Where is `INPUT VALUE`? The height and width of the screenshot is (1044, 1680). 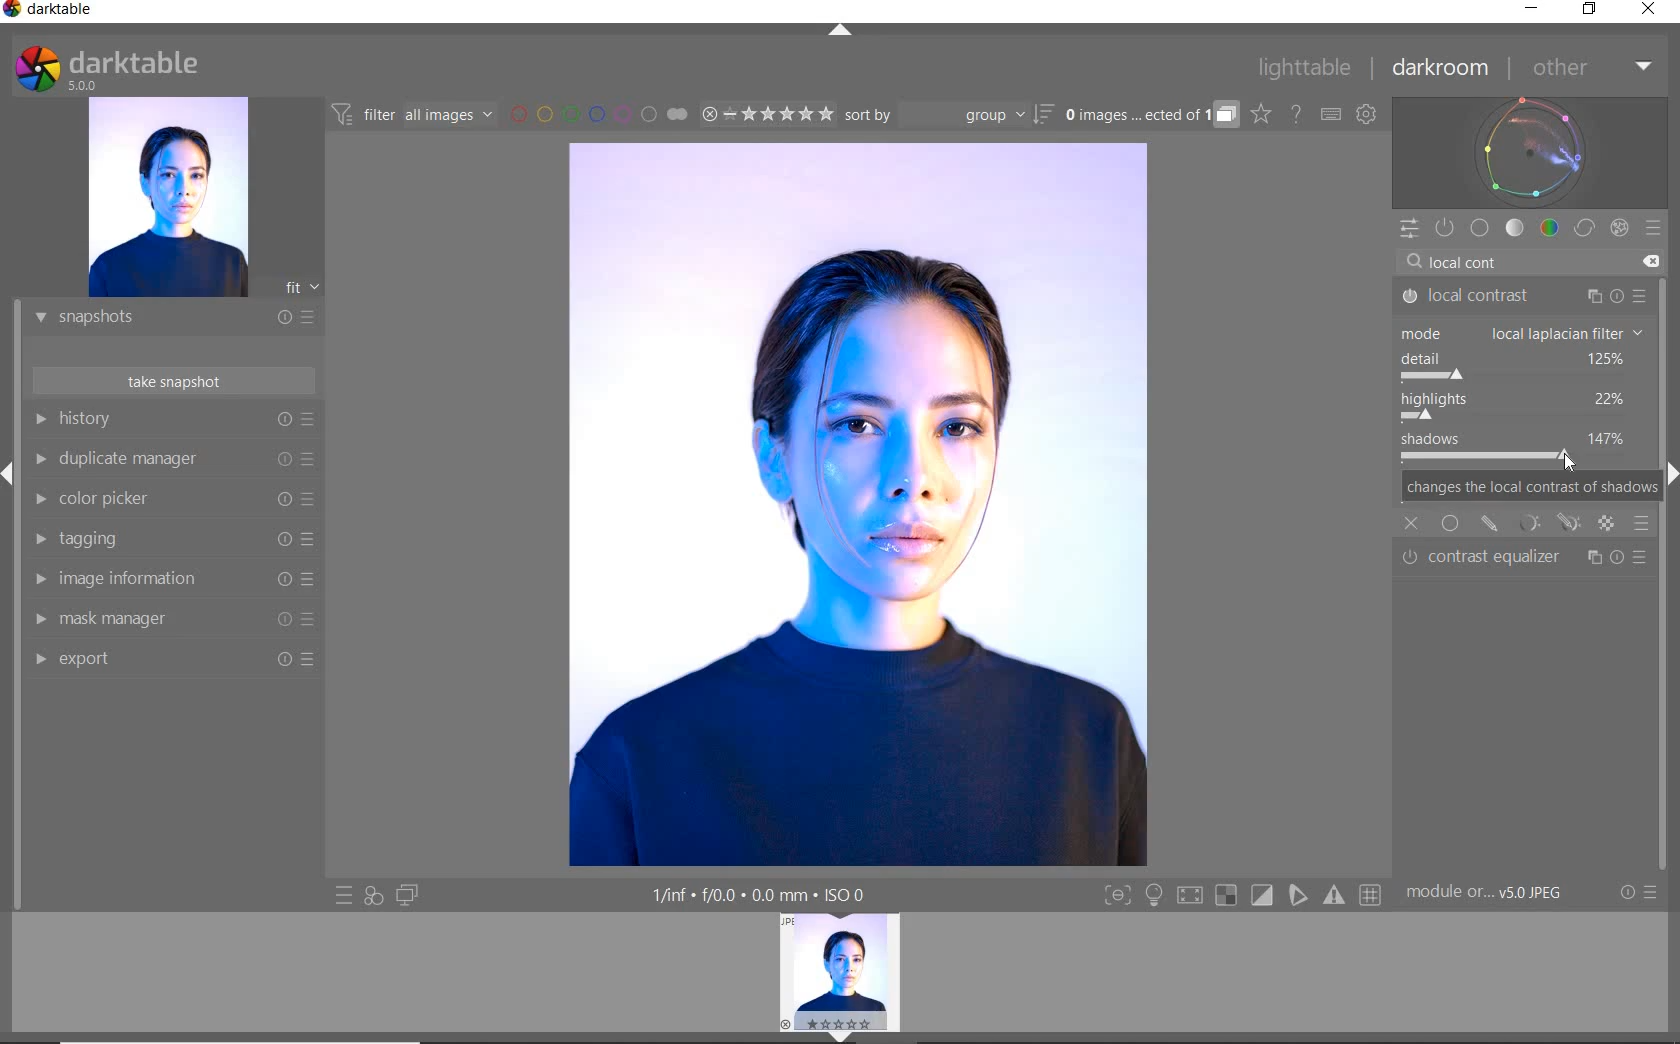 INPUT VALUE is located at coordinates (1475, 260).